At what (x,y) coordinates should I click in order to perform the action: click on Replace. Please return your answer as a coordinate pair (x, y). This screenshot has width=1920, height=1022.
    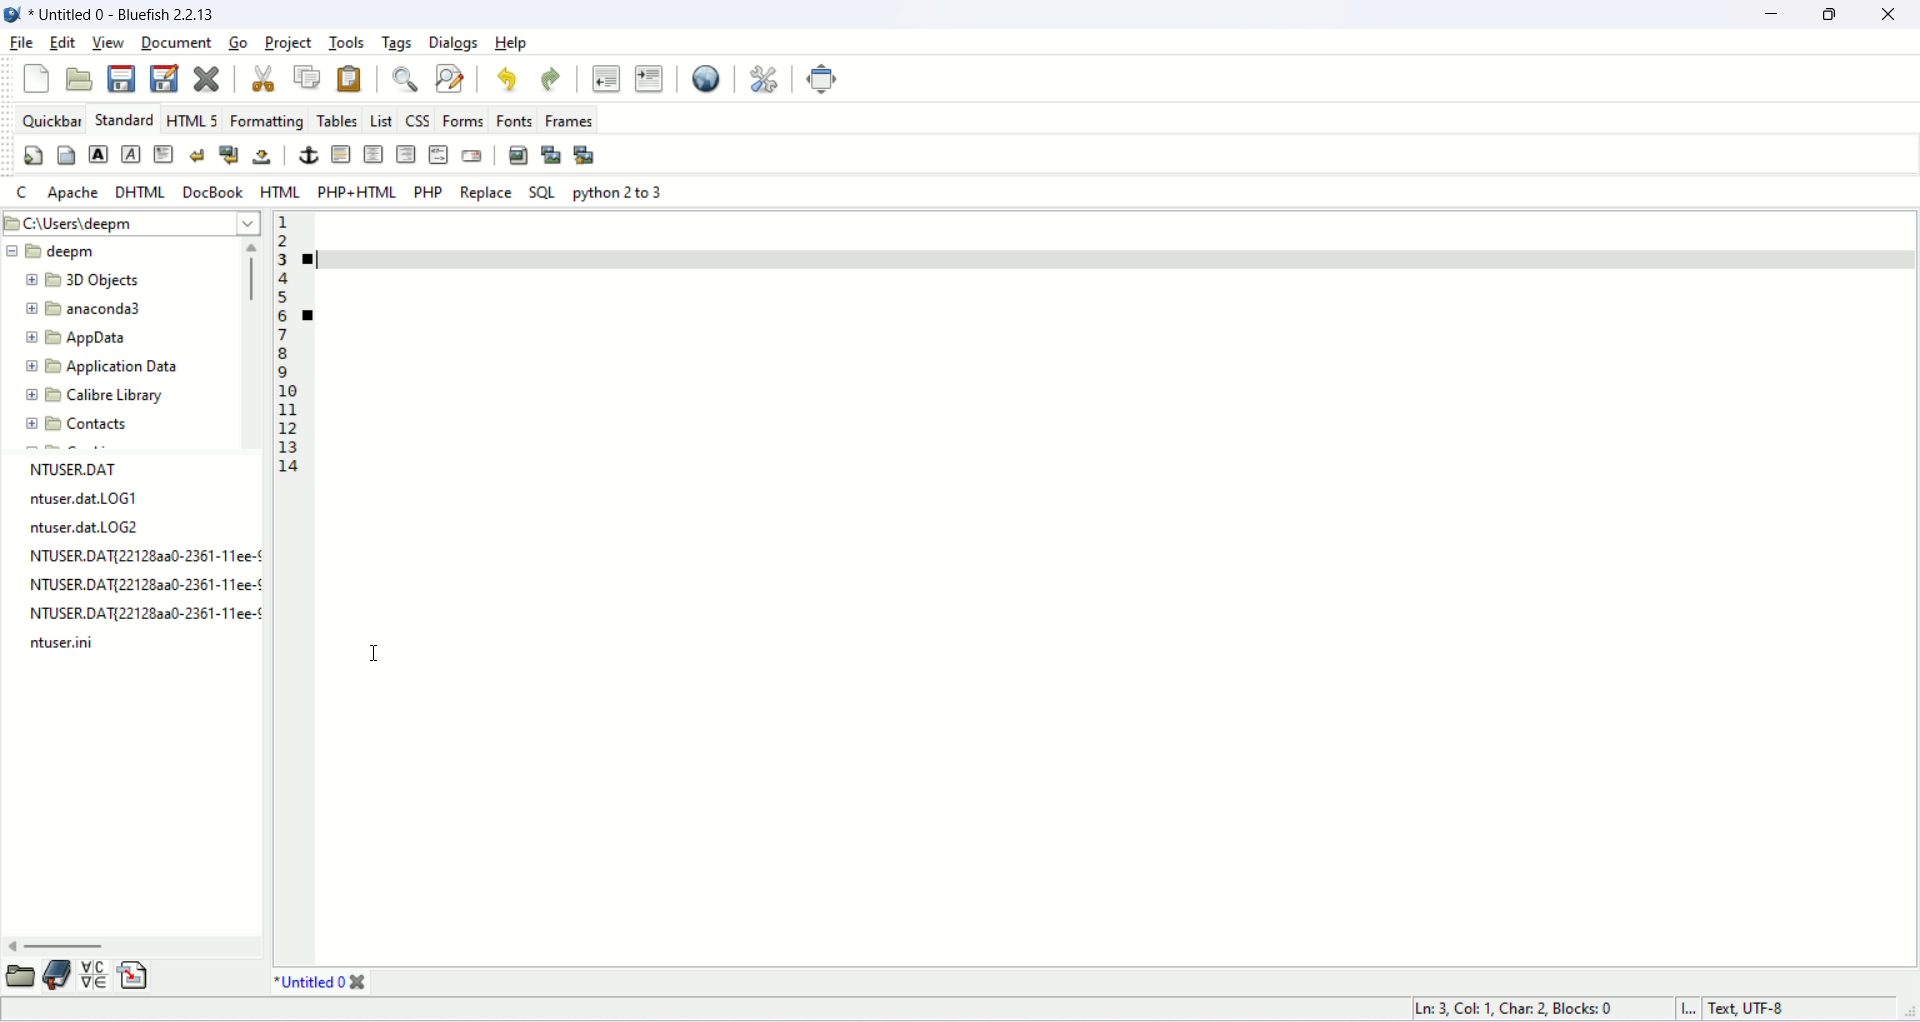
    Looking at the image, I should click on (484, 193).